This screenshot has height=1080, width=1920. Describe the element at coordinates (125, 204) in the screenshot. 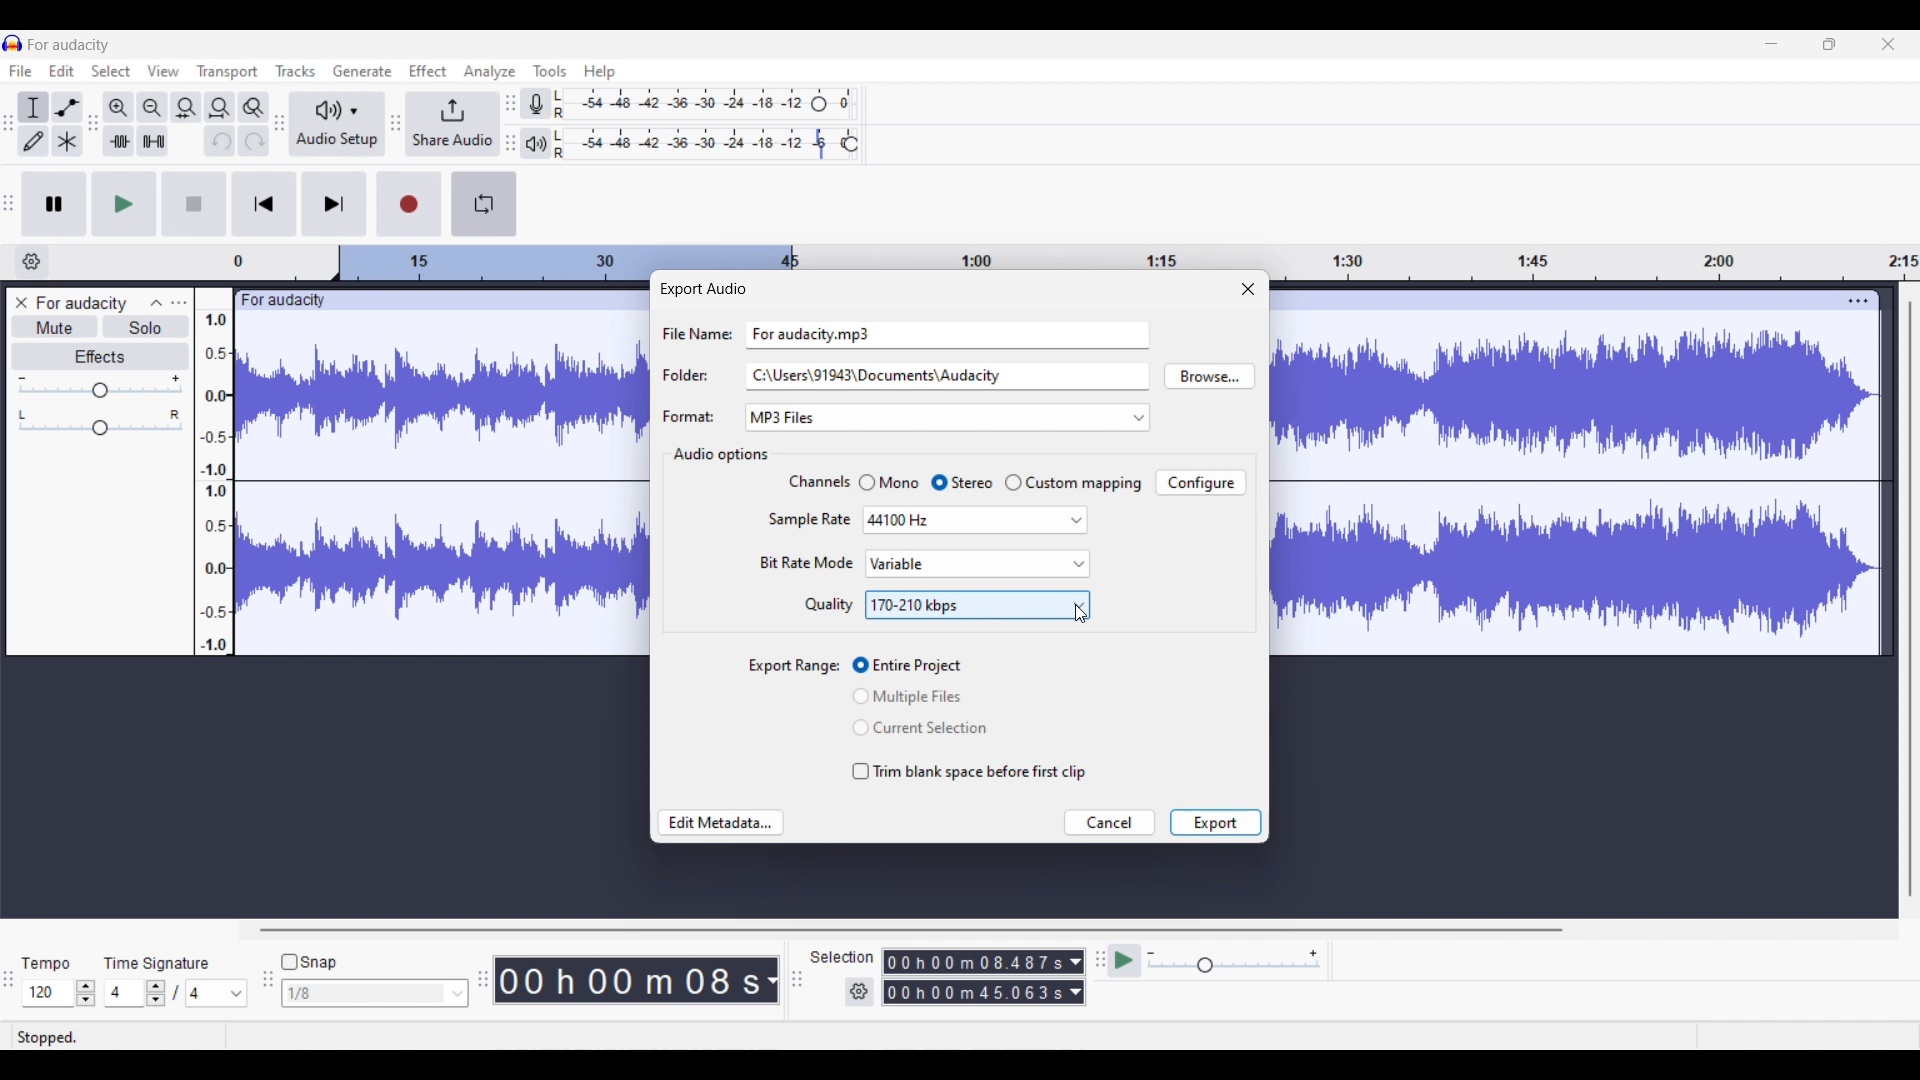

I see `Play/Play once` at that location.